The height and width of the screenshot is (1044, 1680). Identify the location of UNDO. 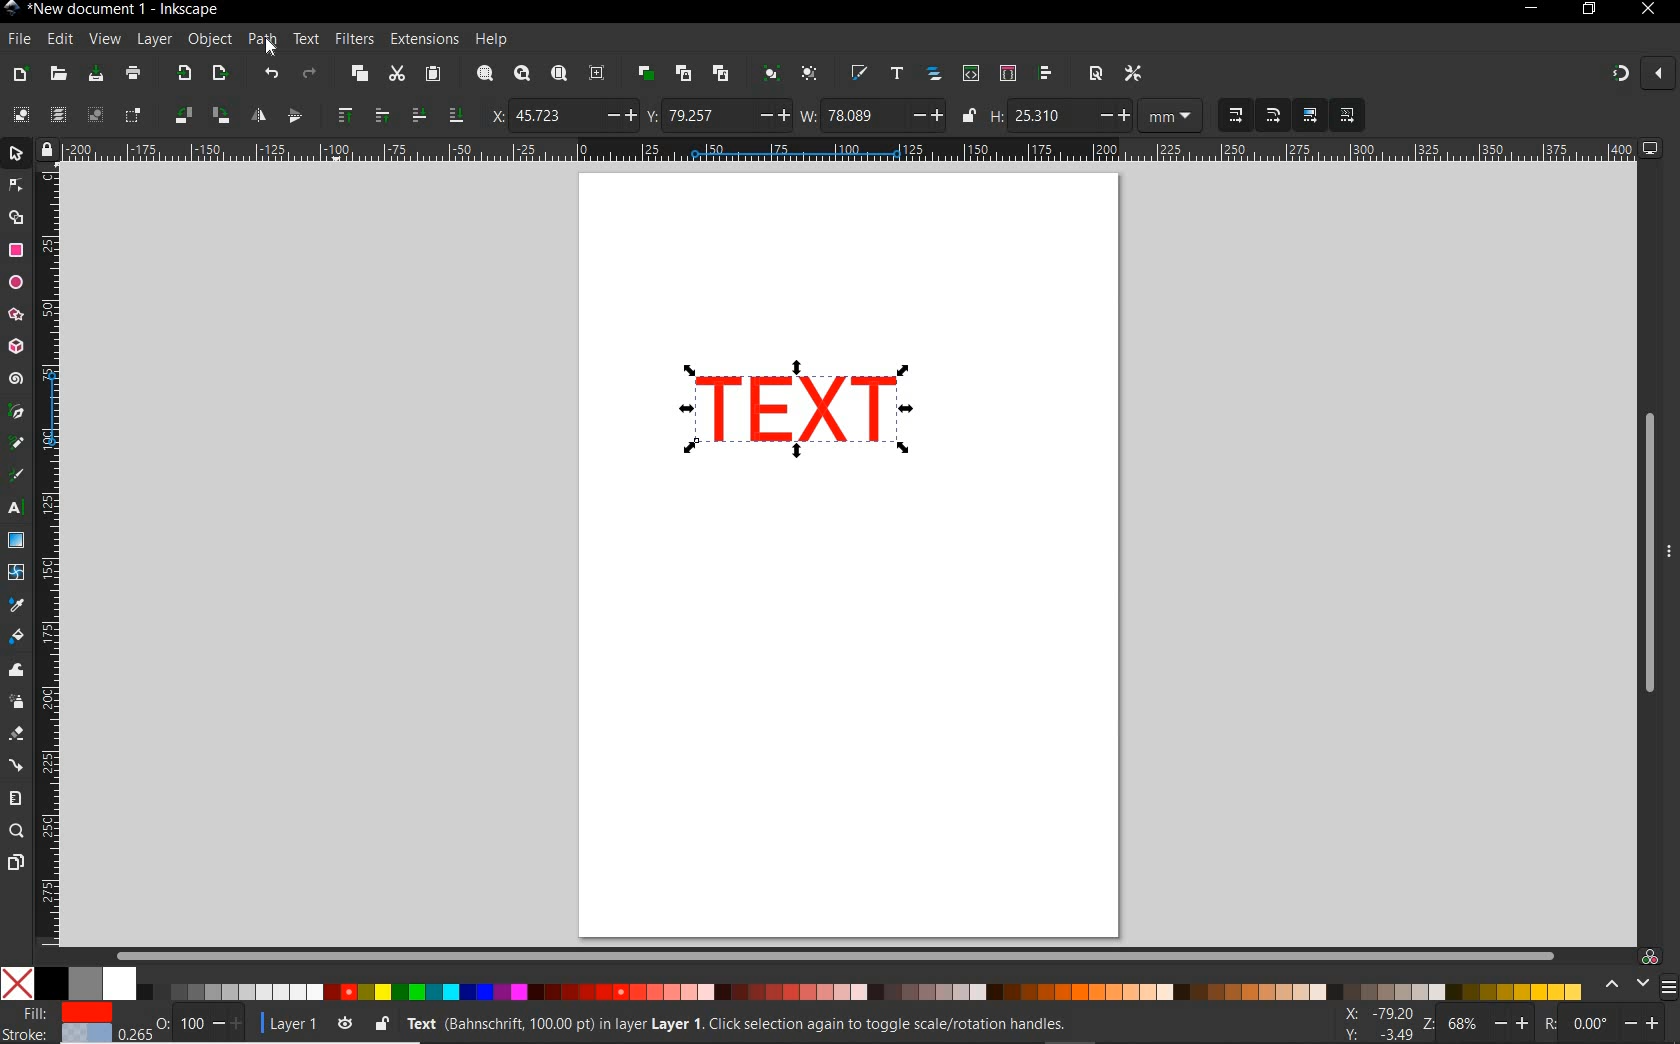
(271, 72).